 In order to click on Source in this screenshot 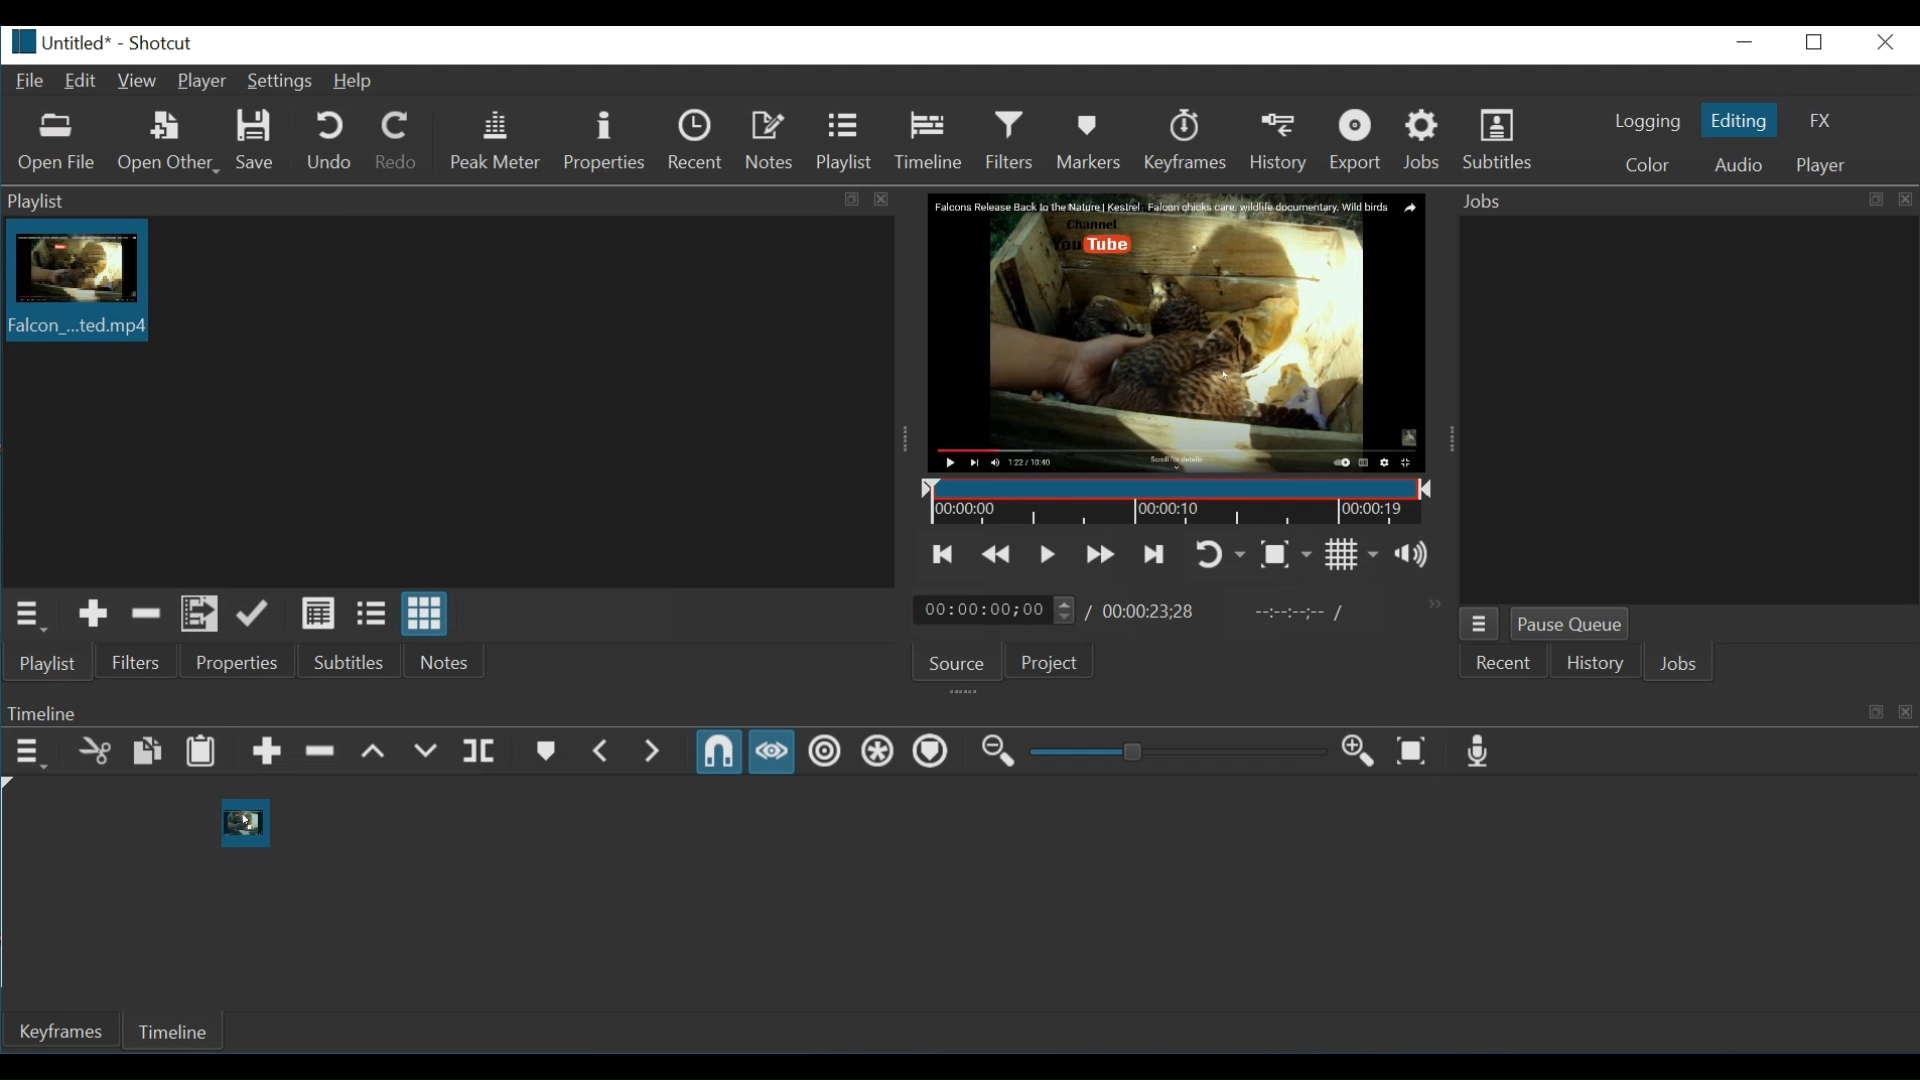, I will do `click(958, 664)`.